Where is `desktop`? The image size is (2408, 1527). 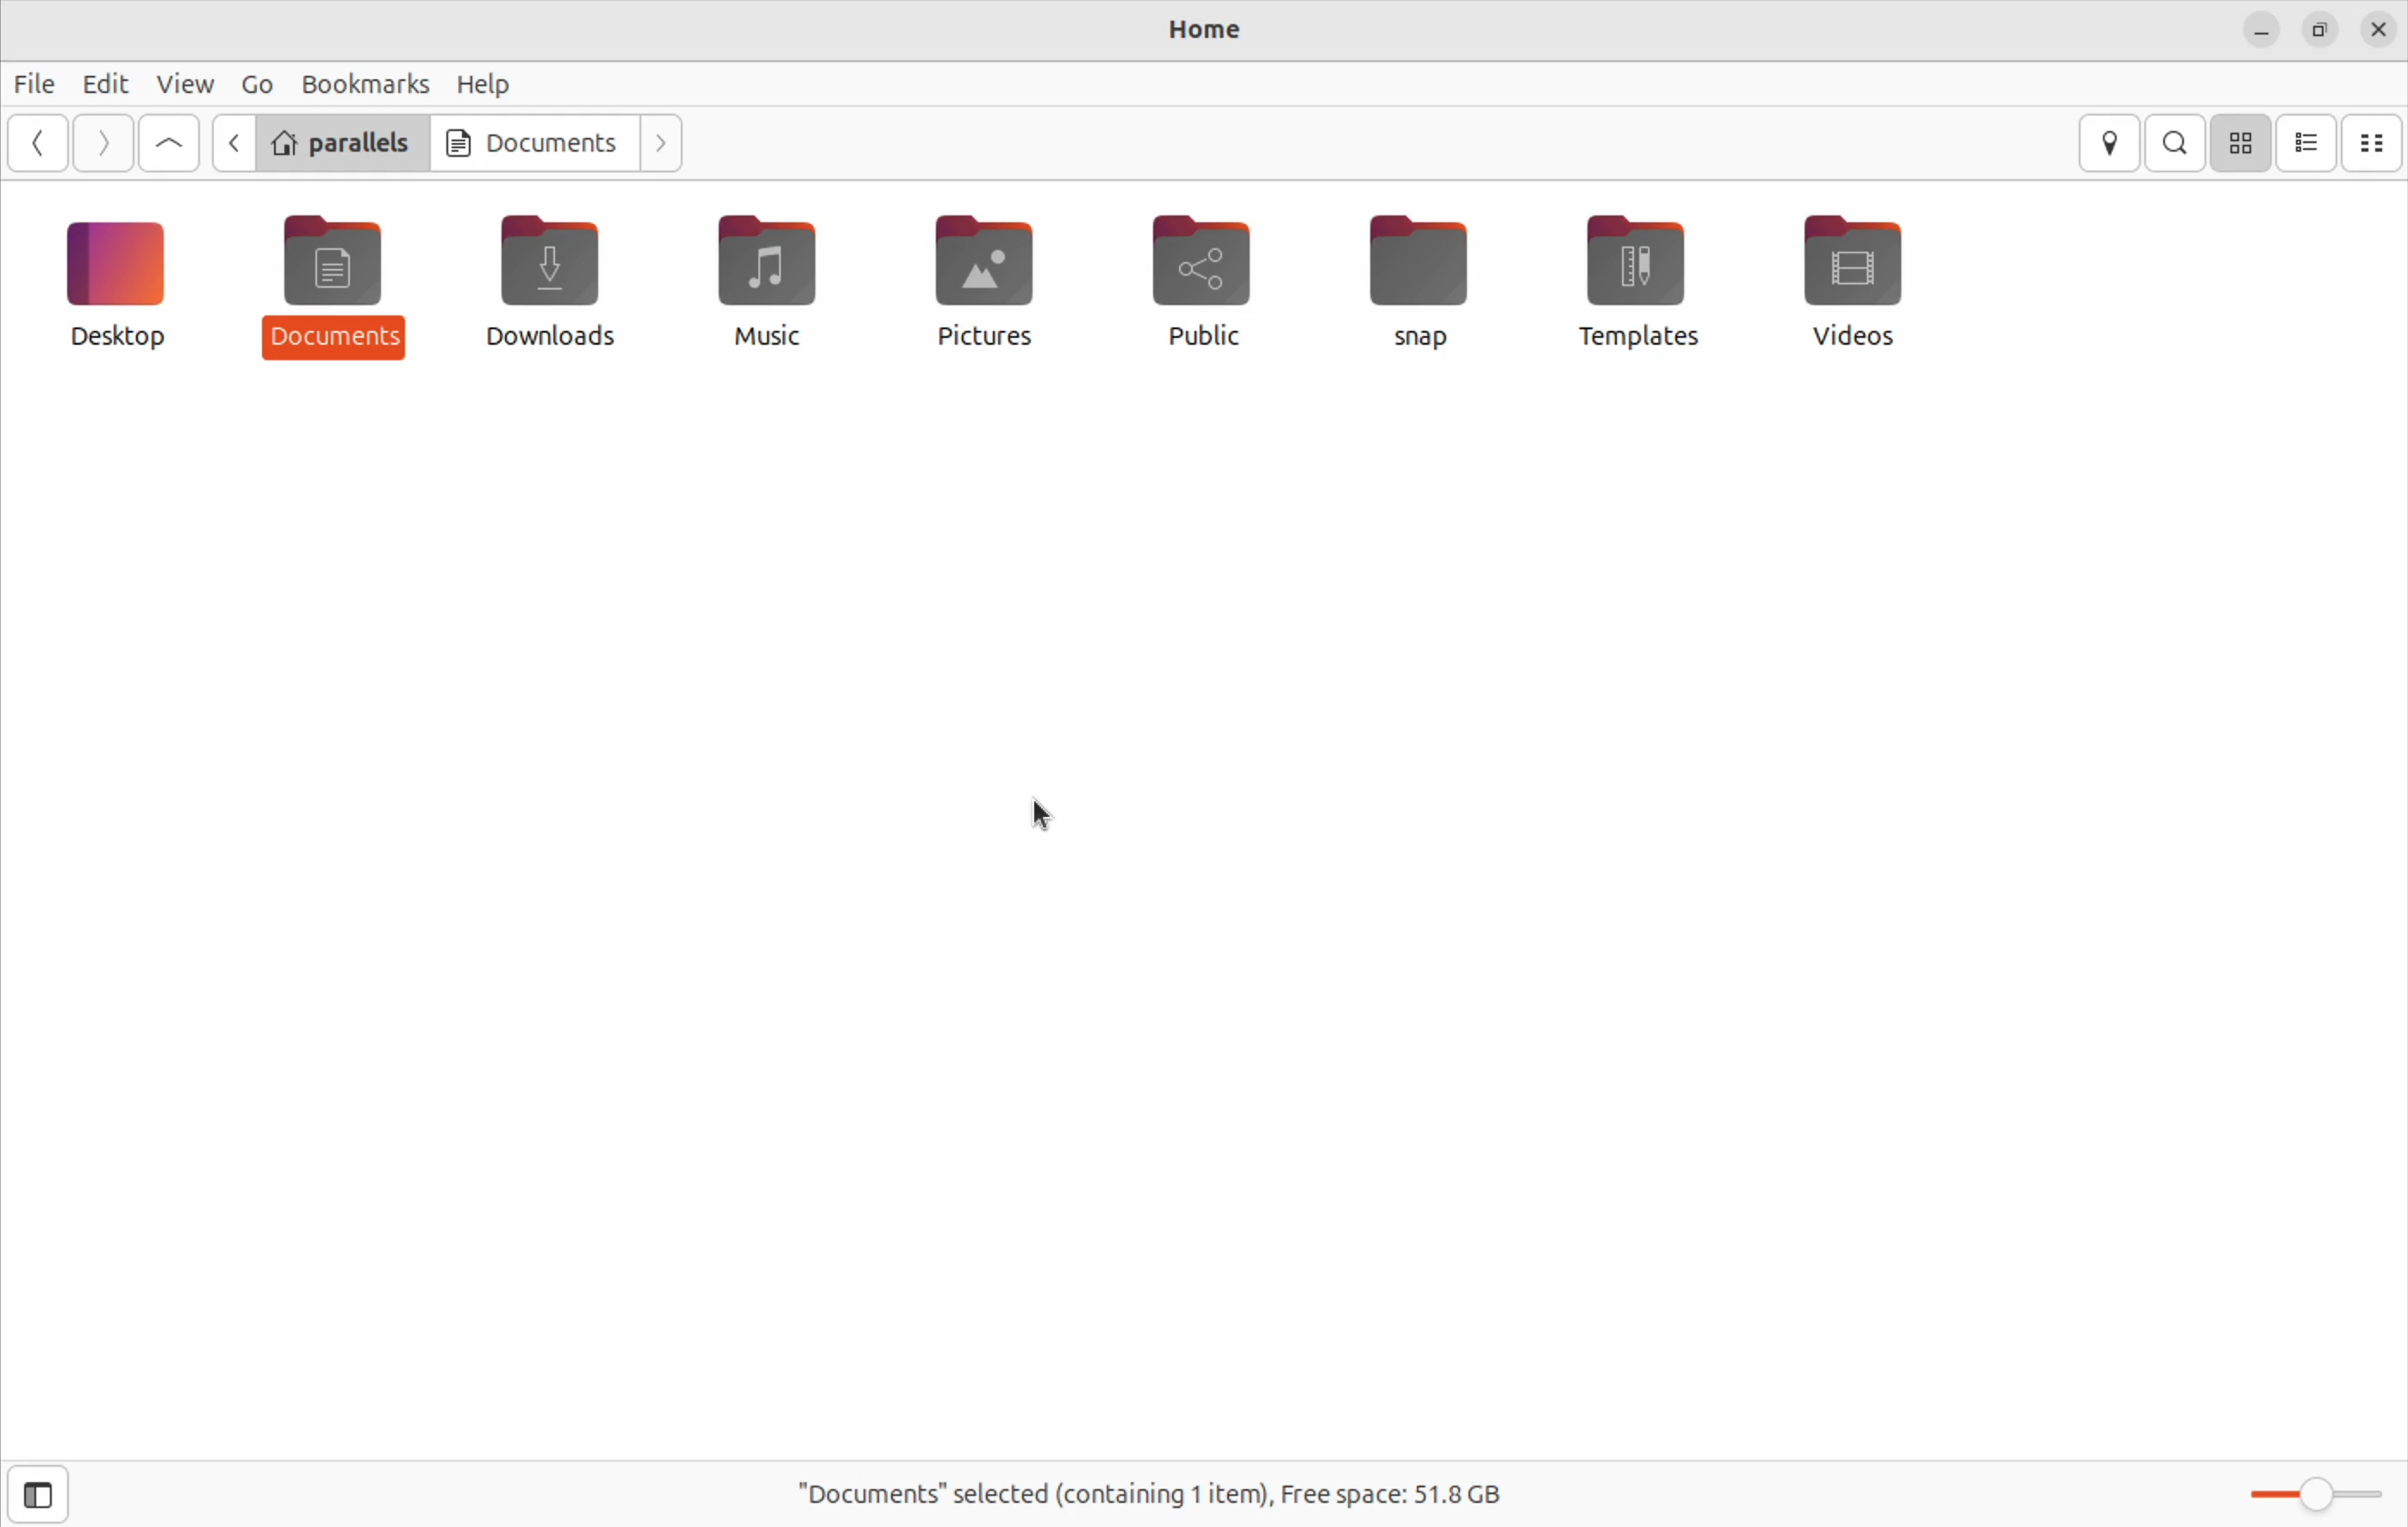 desktop is located at coordinates (131, 288).